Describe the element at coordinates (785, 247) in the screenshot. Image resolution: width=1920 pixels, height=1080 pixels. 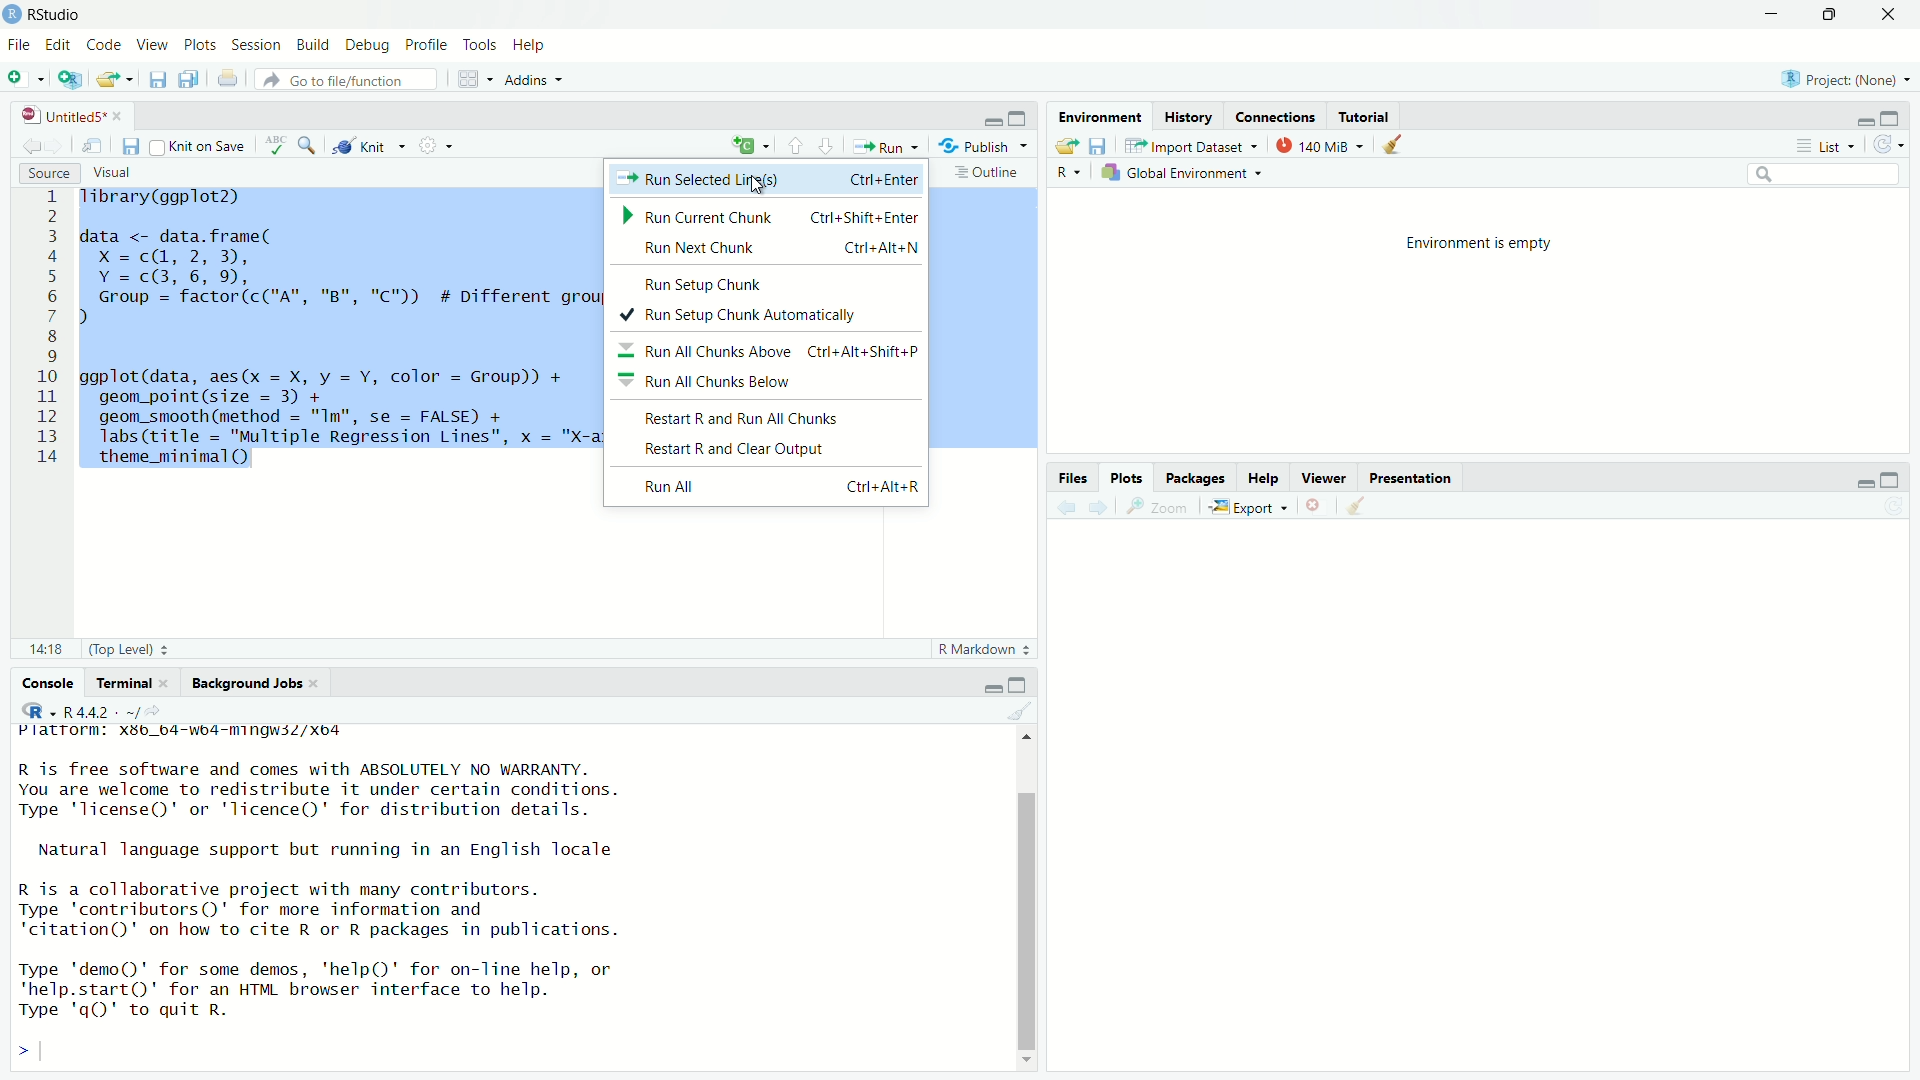
I see `Run Next Chunk Ctri+Alt+N |` at that location.